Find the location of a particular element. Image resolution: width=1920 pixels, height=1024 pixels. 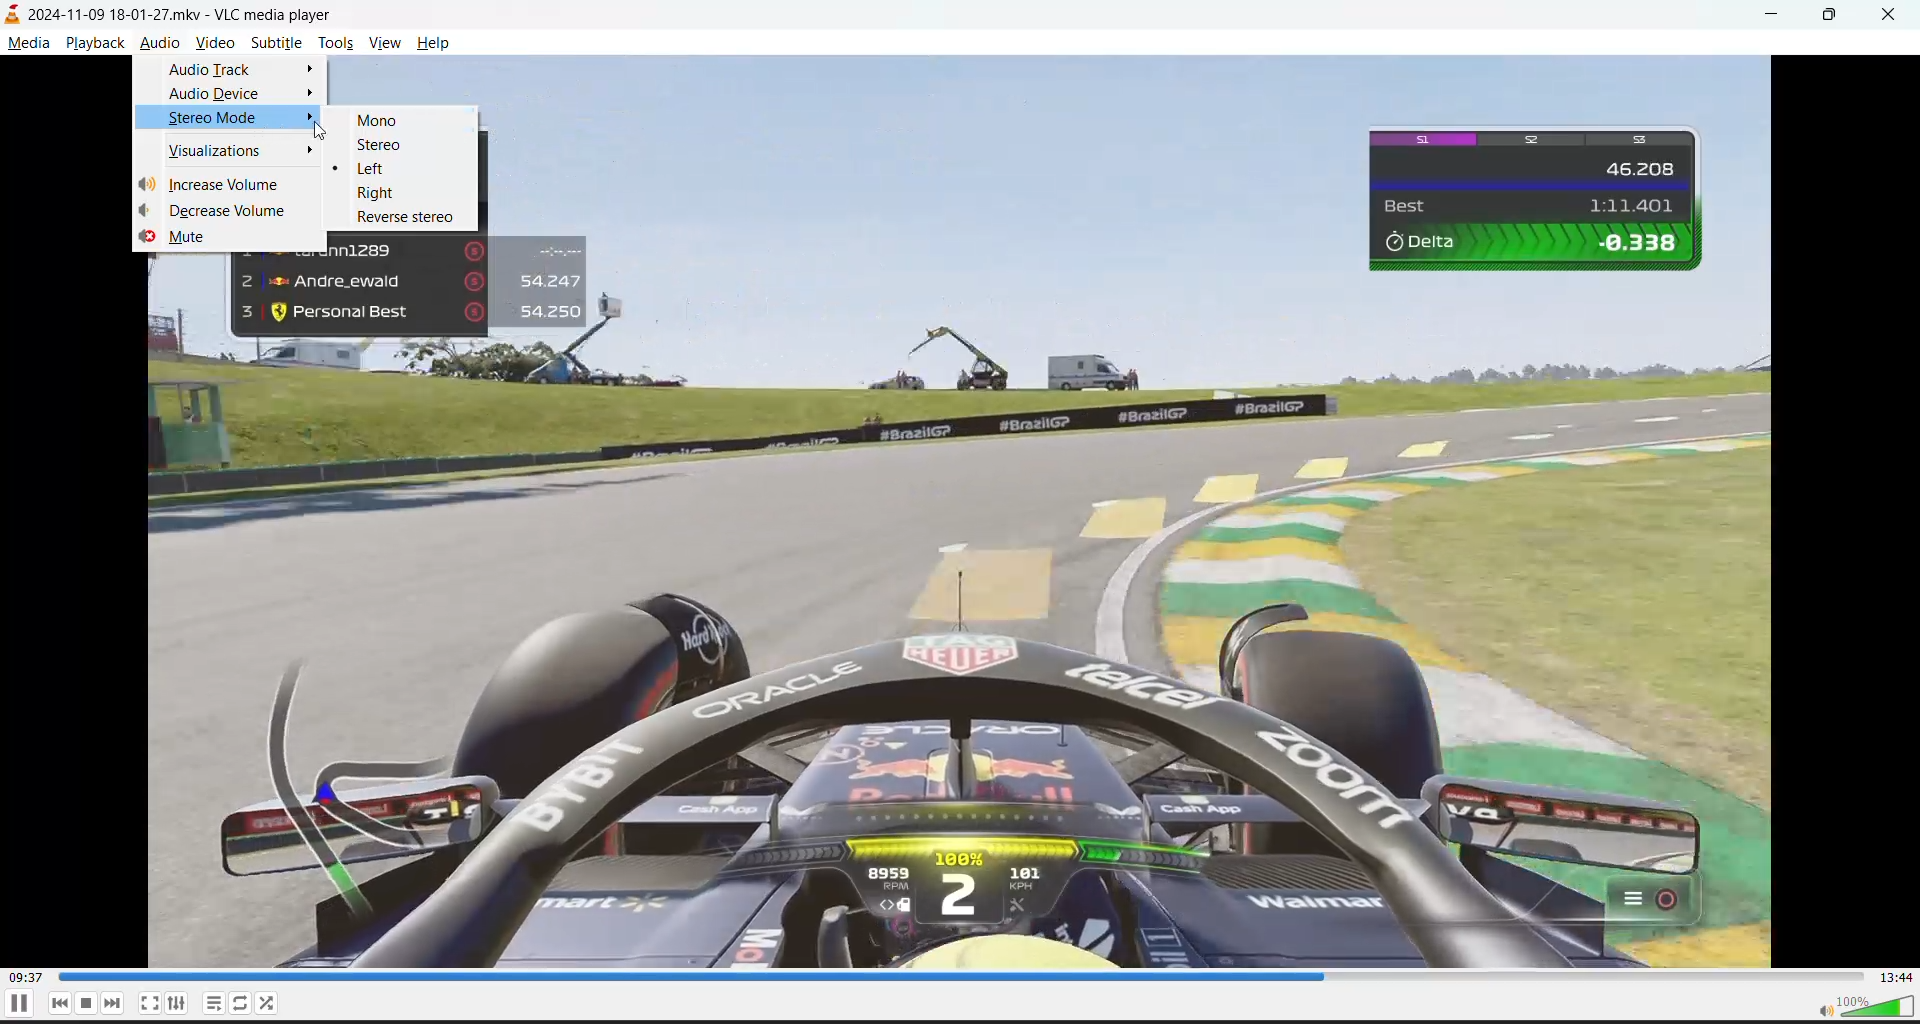

visualizations is located at coordinates (220, 149).